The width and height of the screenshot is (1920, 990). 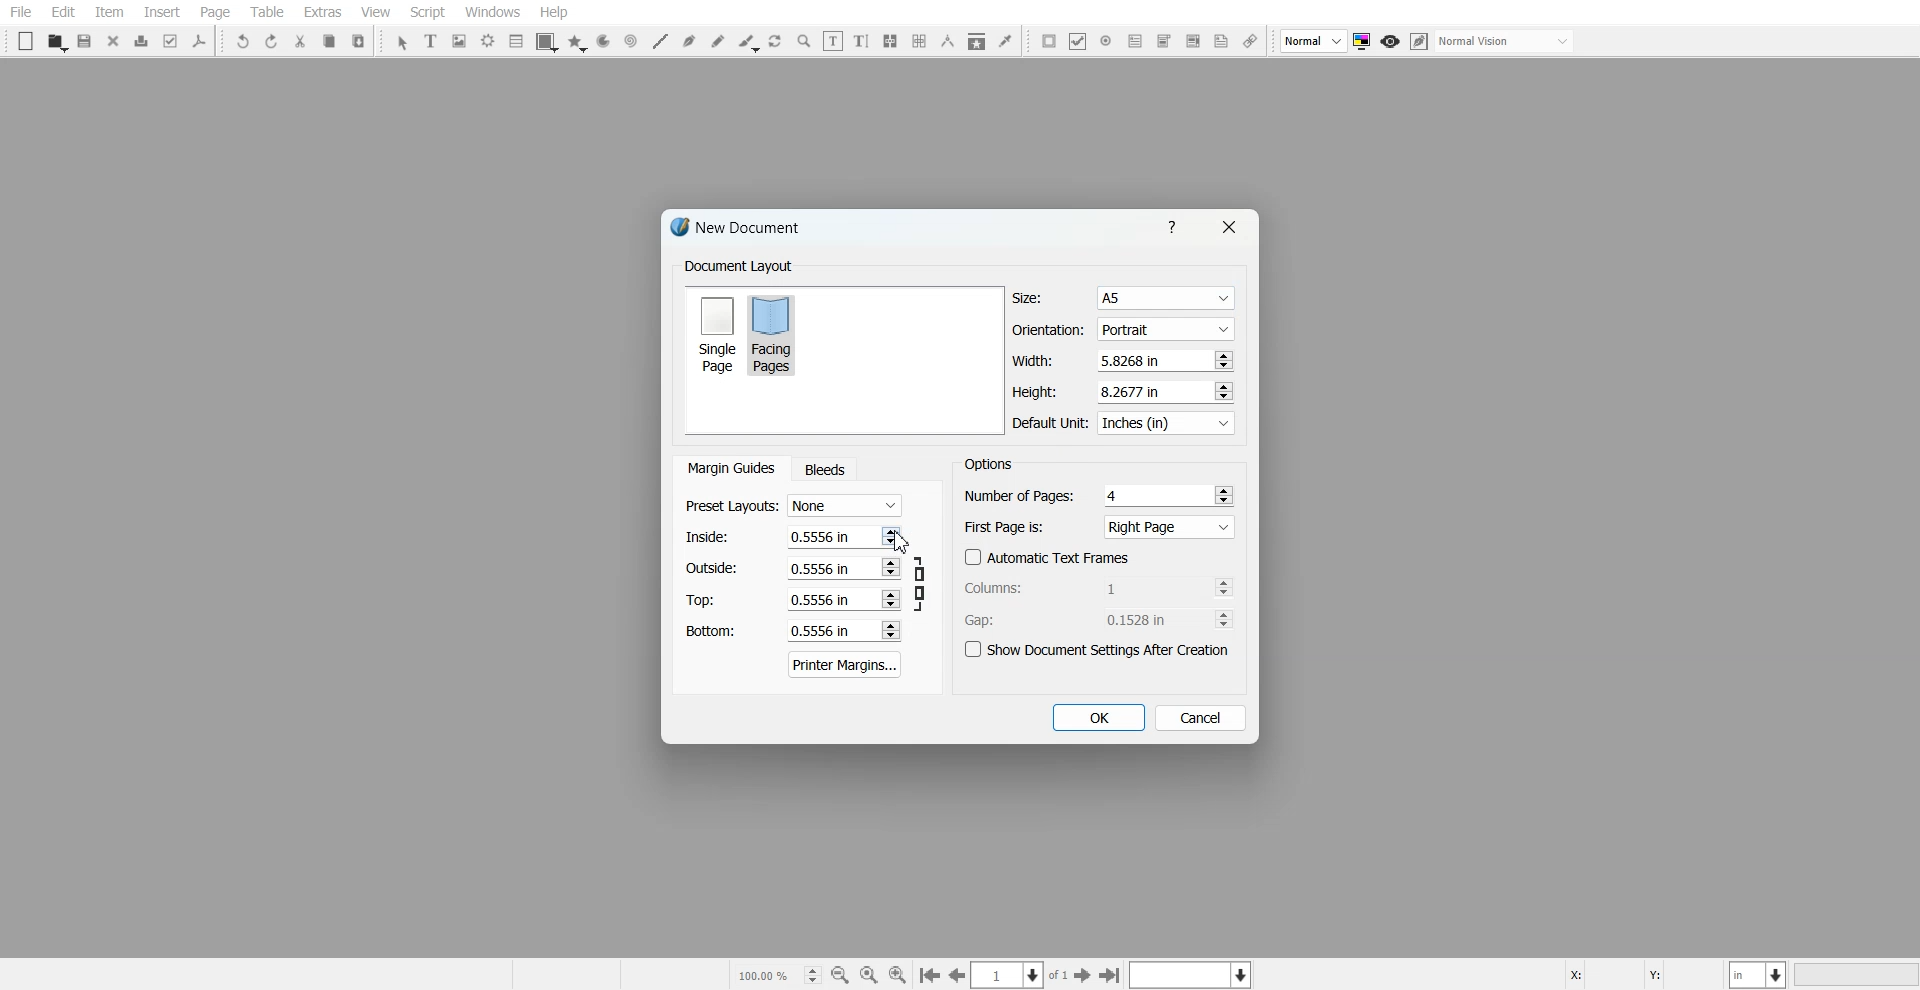 What do you see at coordinates (1221, 391) in the screenshot?
I see `Increase and decrease No. ` at bounding box center [1221, 391].